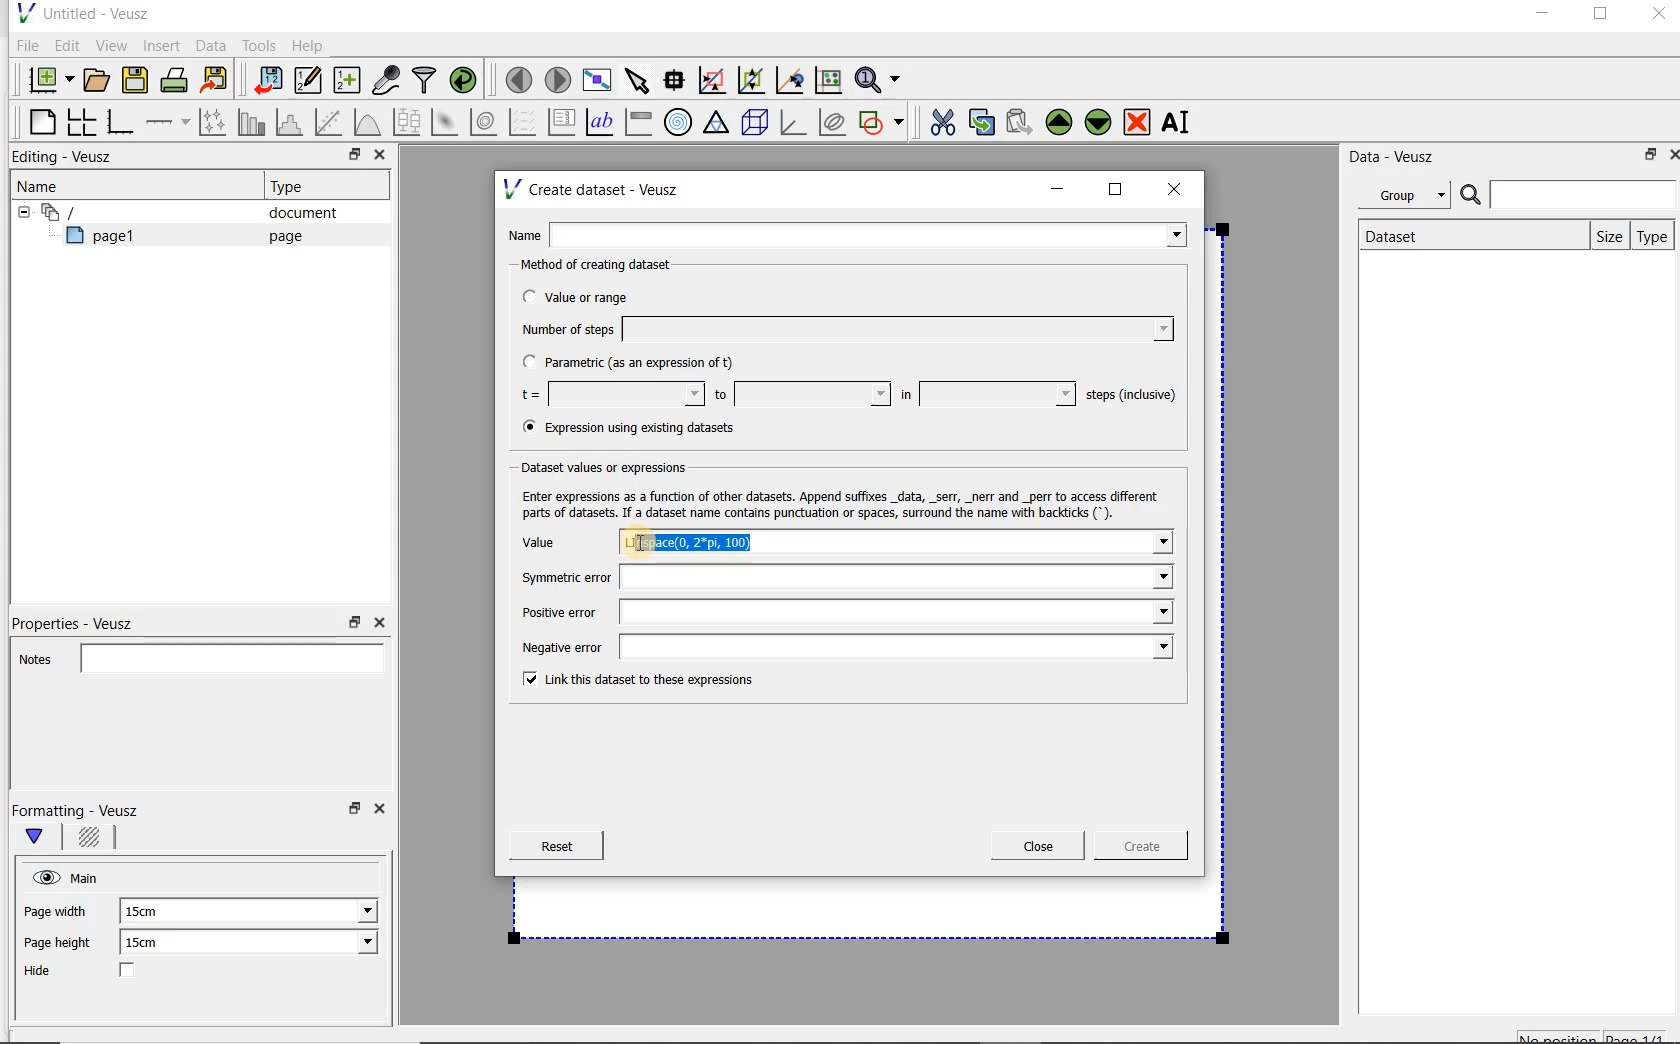 The height and width of the screenshot is (1044, 1680). What do you see at coordinates (1058, 189) in the screenshot?
I see `minimize` at bounding box center [1058, 189].